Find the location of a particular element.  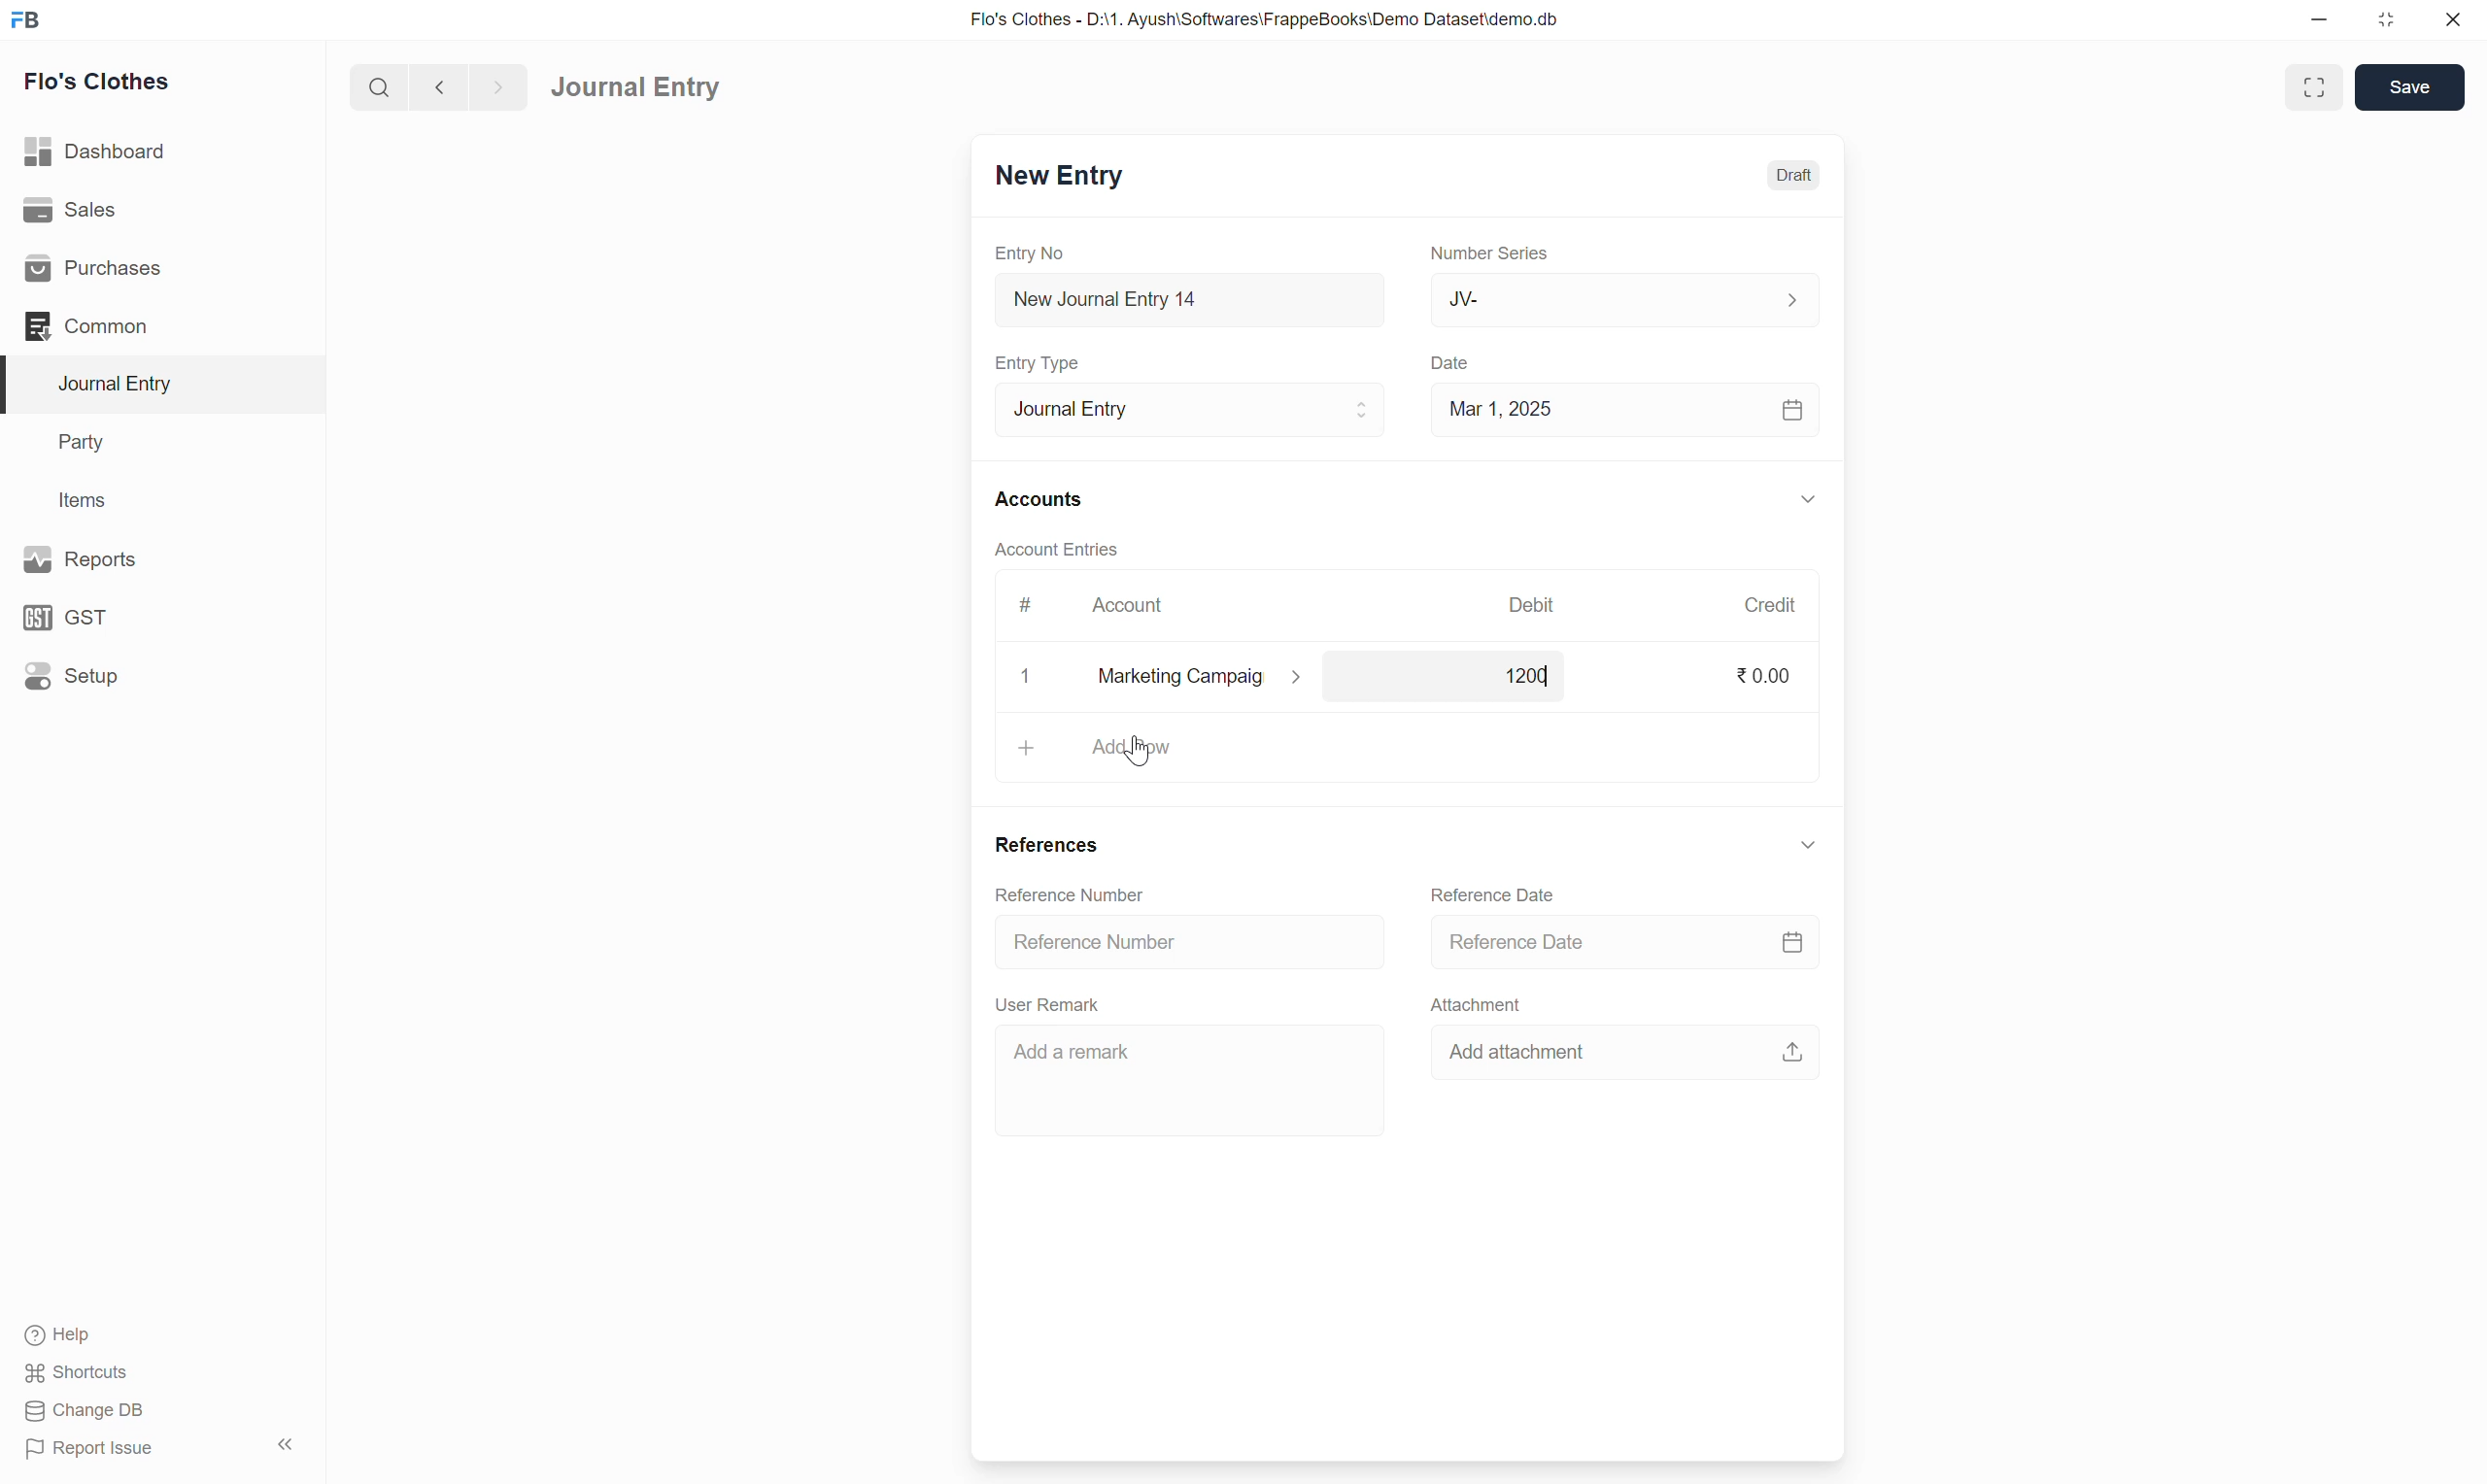

Save is located at coordinates (2411, 88).